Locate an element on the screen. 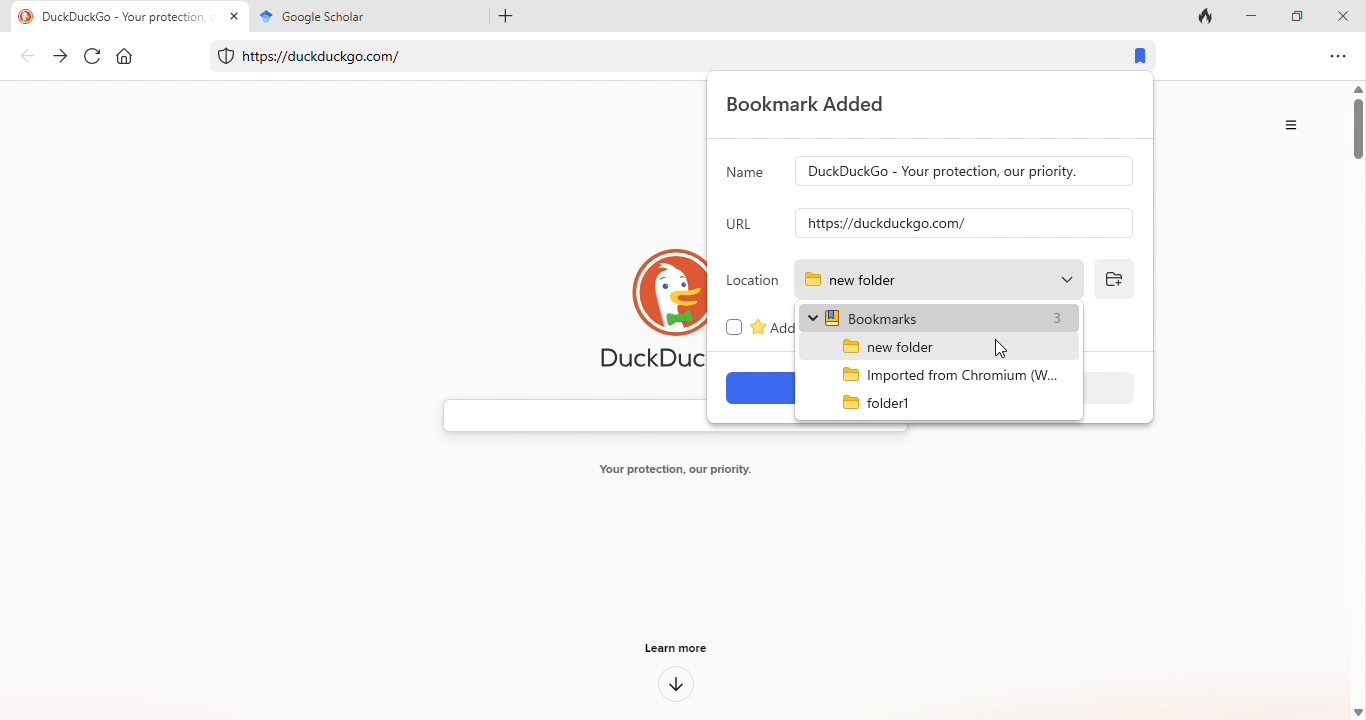 This screenshot has height=720, width=1366. option is located at coordinates (1295, 125).